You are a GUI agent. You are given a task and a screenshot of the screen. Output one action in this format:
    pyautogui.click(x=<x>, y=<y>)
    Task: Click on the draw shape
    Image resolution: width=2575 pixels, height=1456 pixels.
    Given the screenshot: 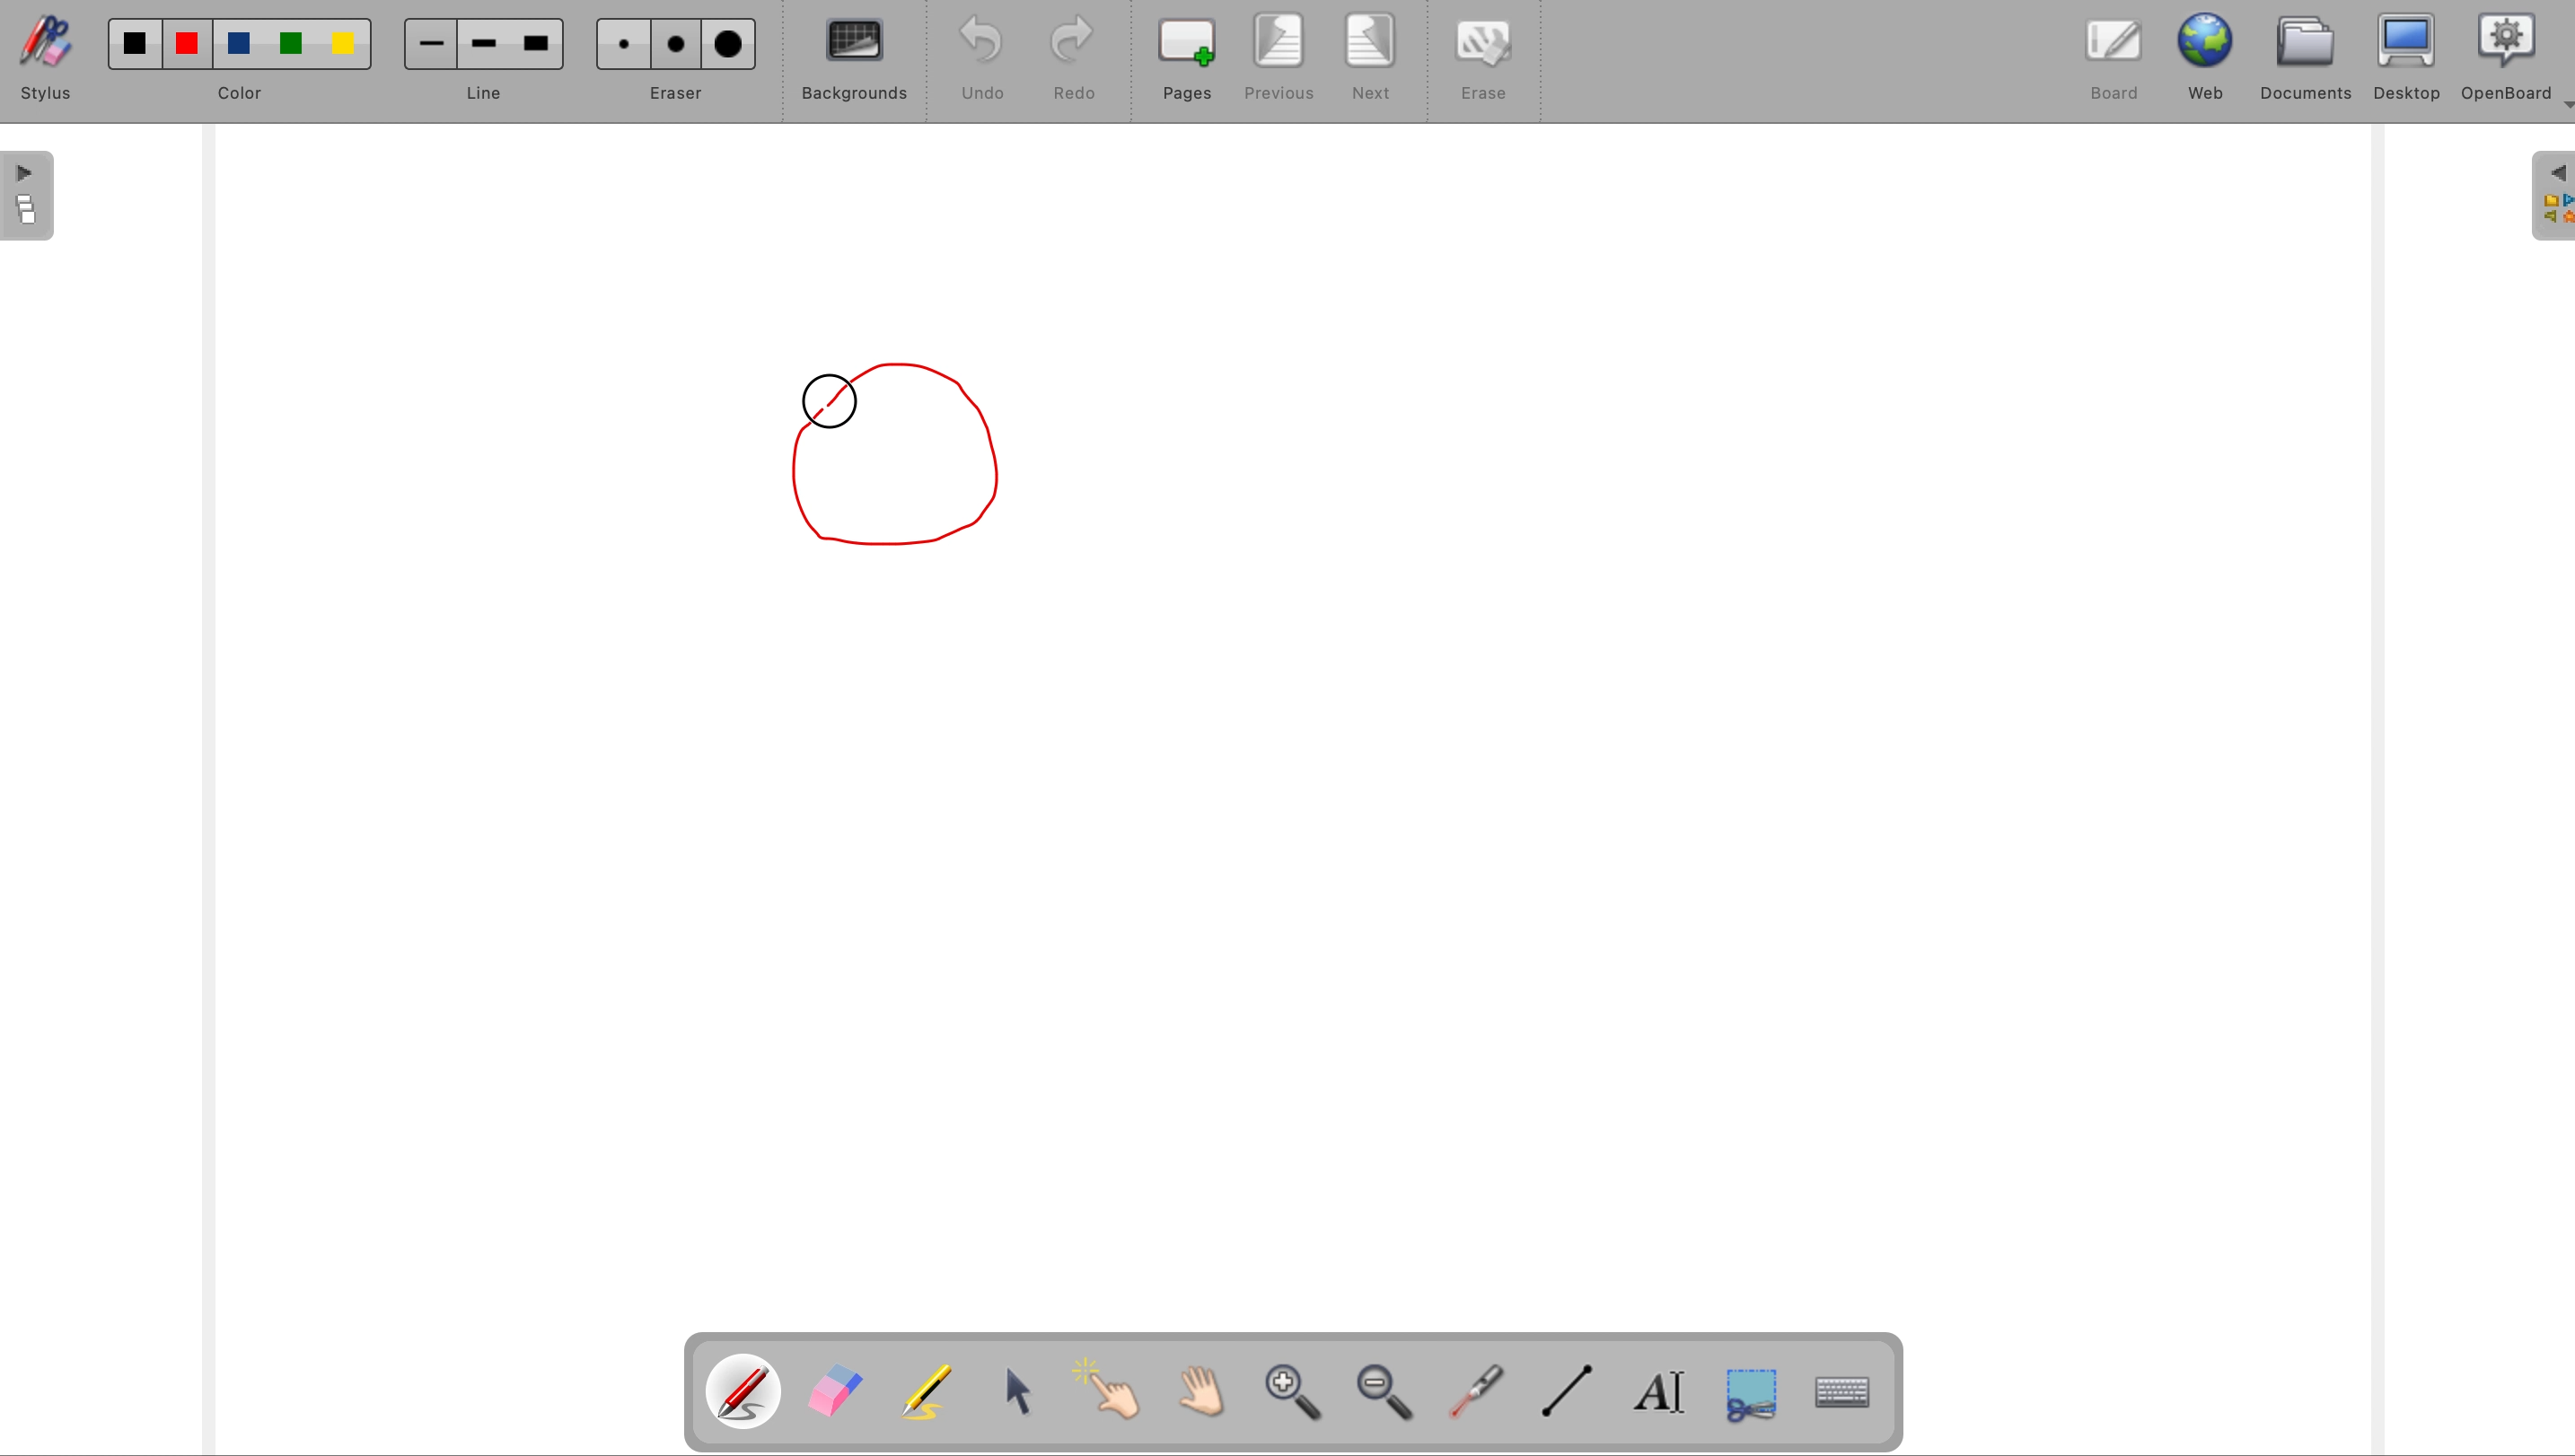 What is the action you would take?
    pyautogui.click(x=912, y=454)
    